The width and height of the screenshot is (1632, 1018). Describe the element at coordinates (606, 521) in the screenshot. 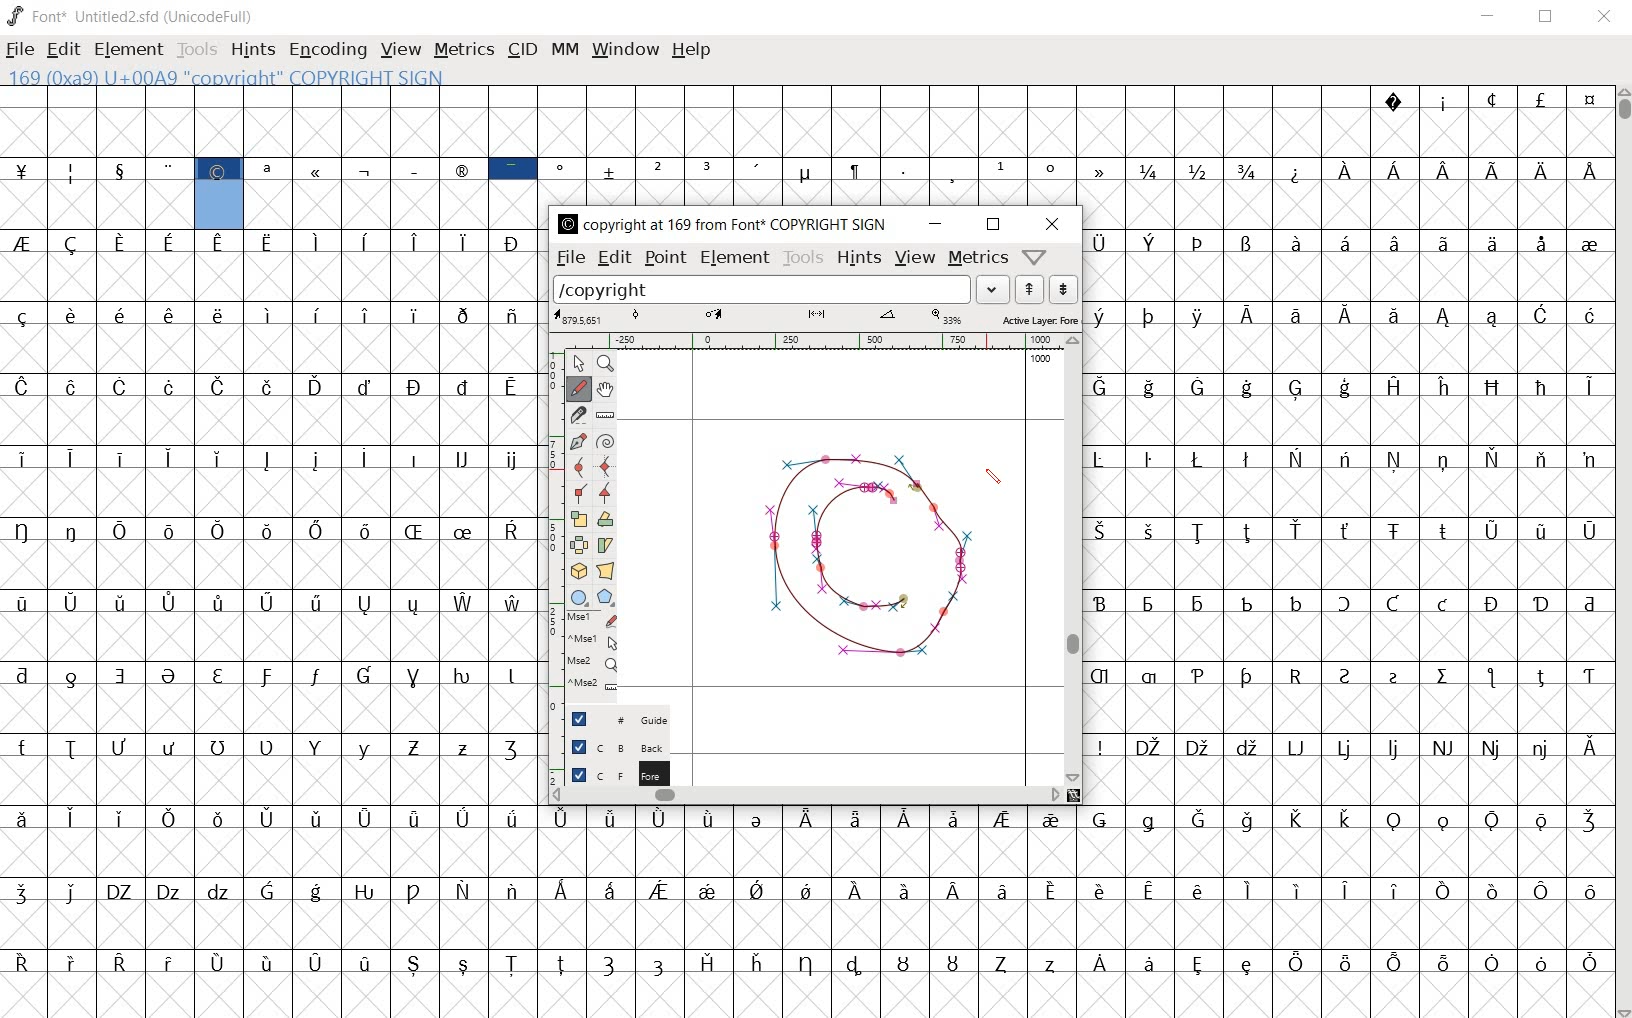

I see `Rotate the selection` at that location.